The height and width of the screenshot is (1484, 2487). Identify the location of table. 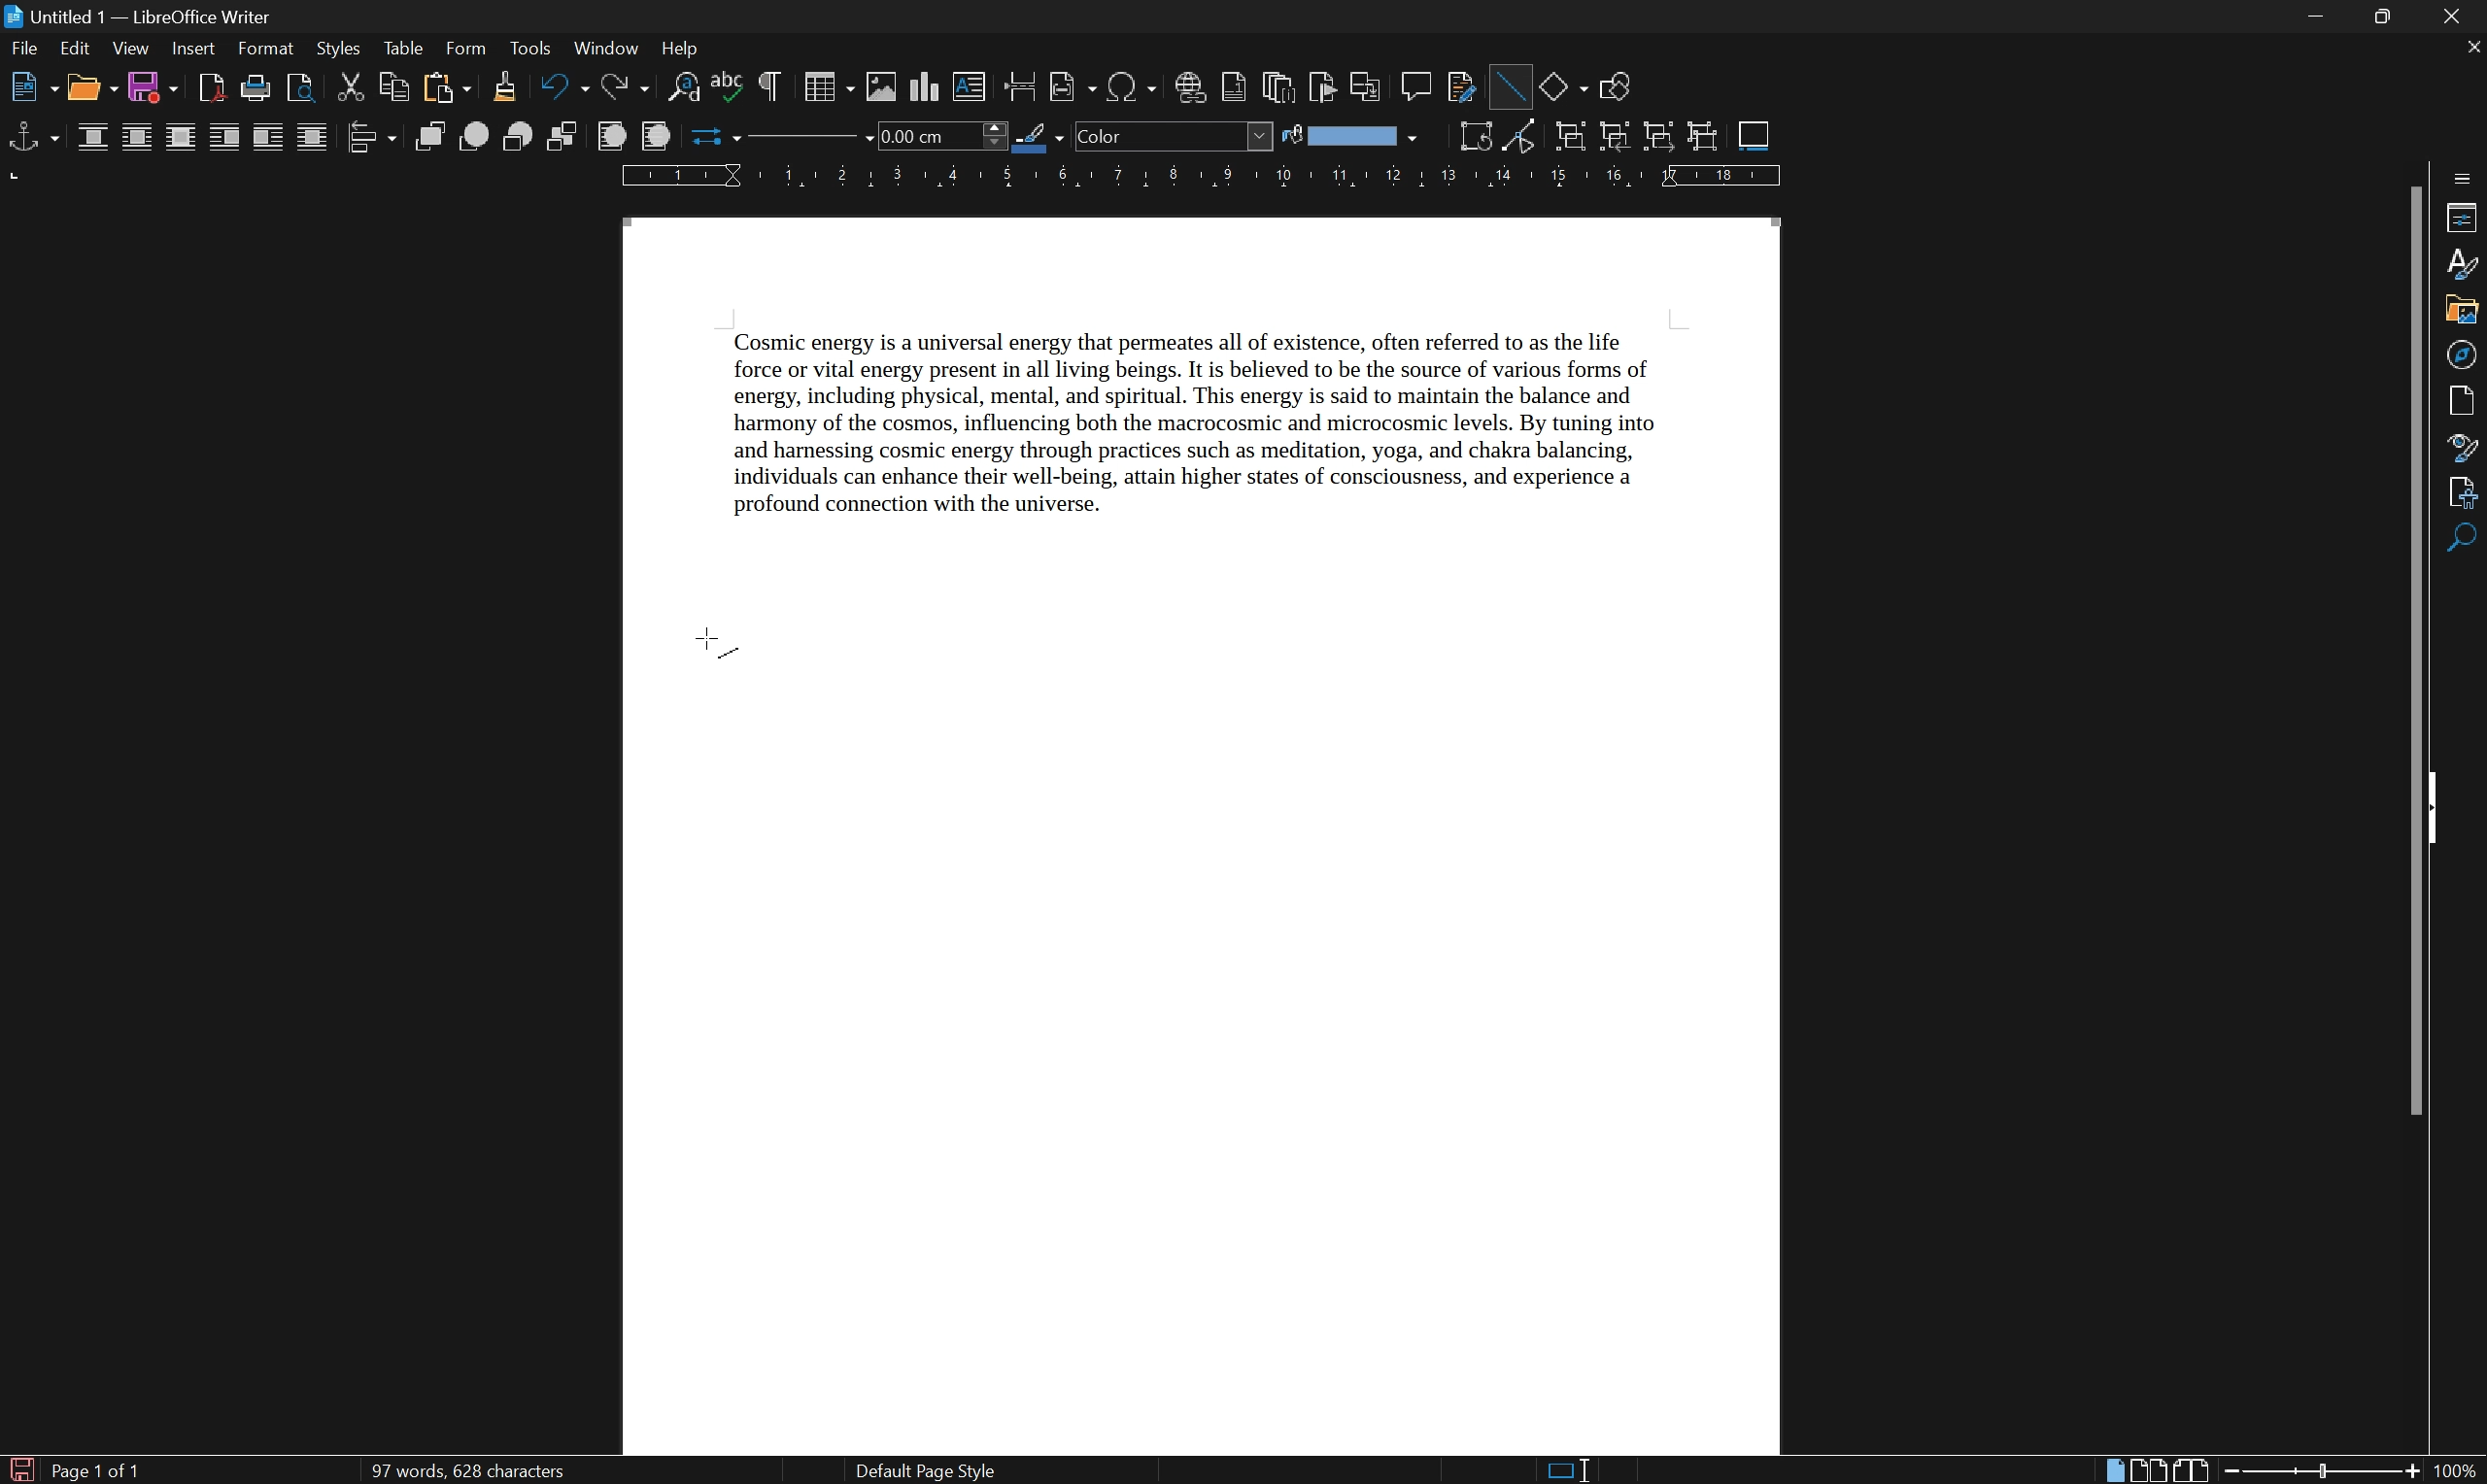
(403, 50).